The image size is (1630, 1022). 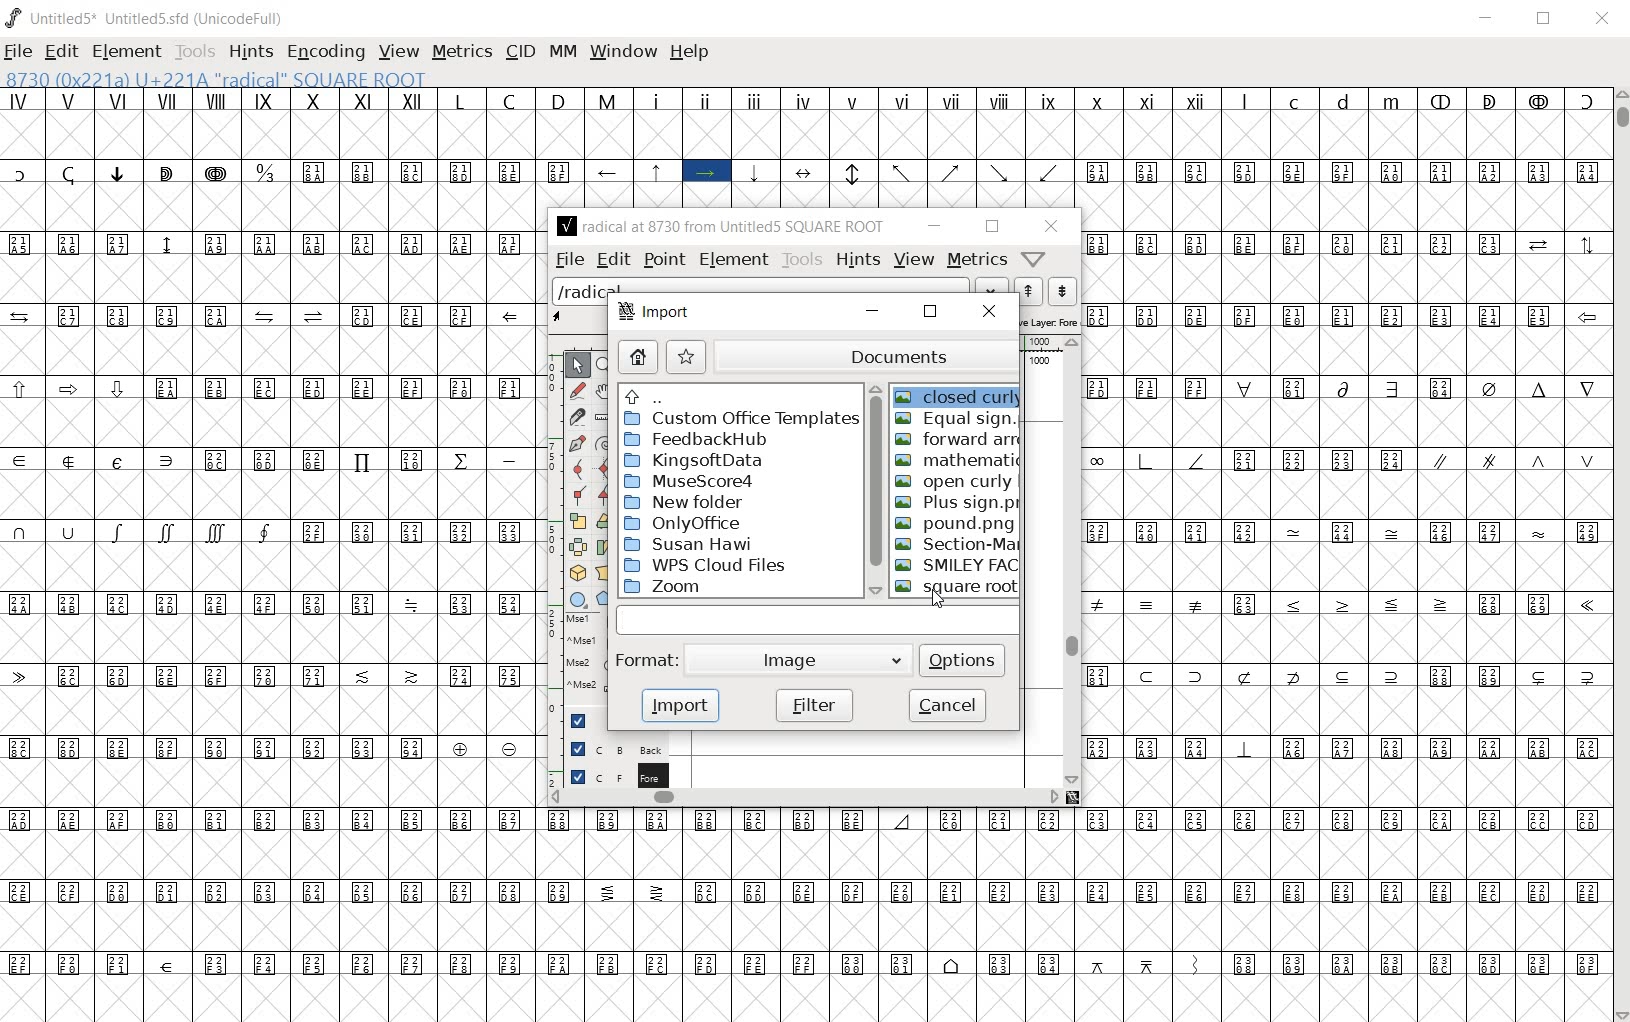 What do you see at coordinates (603, 521) in the screenshot?
I see `rotate the selection` at bounding box center [603, 521].